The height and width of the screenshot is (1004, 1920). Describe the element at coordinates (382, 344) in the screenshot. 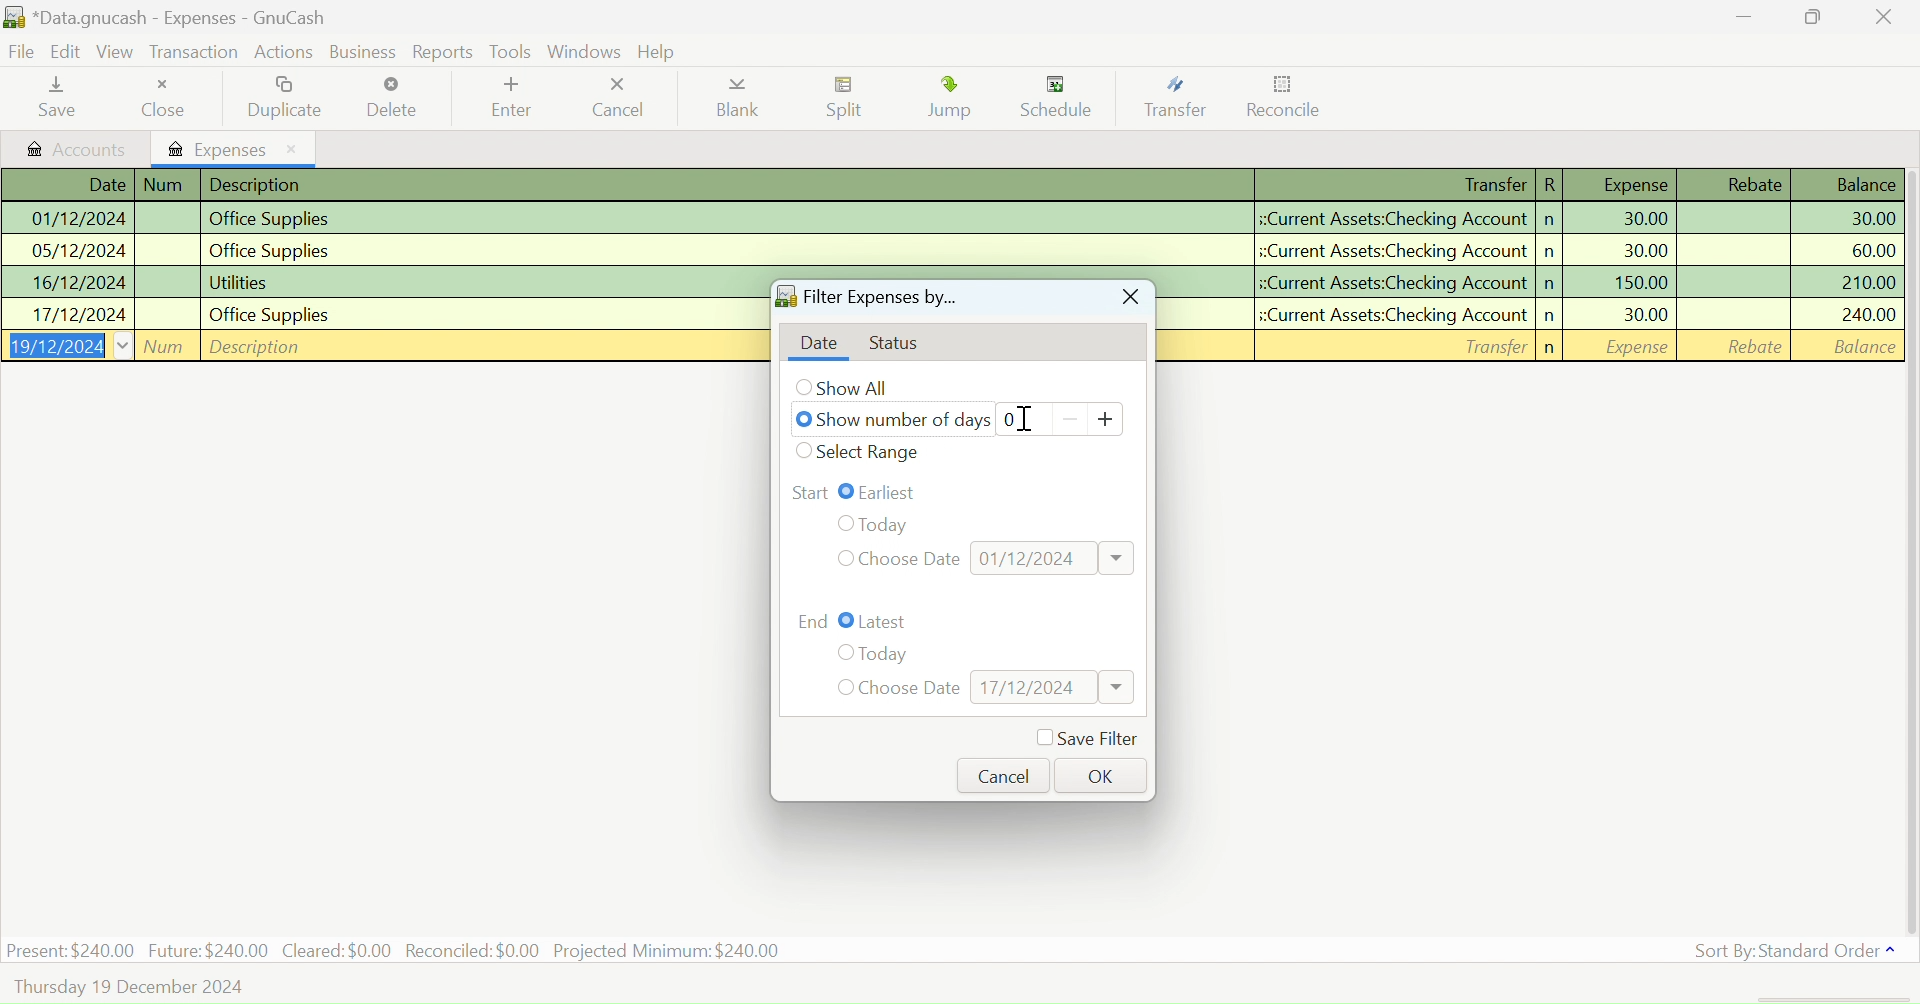

I see `New Entry Field` at that location.